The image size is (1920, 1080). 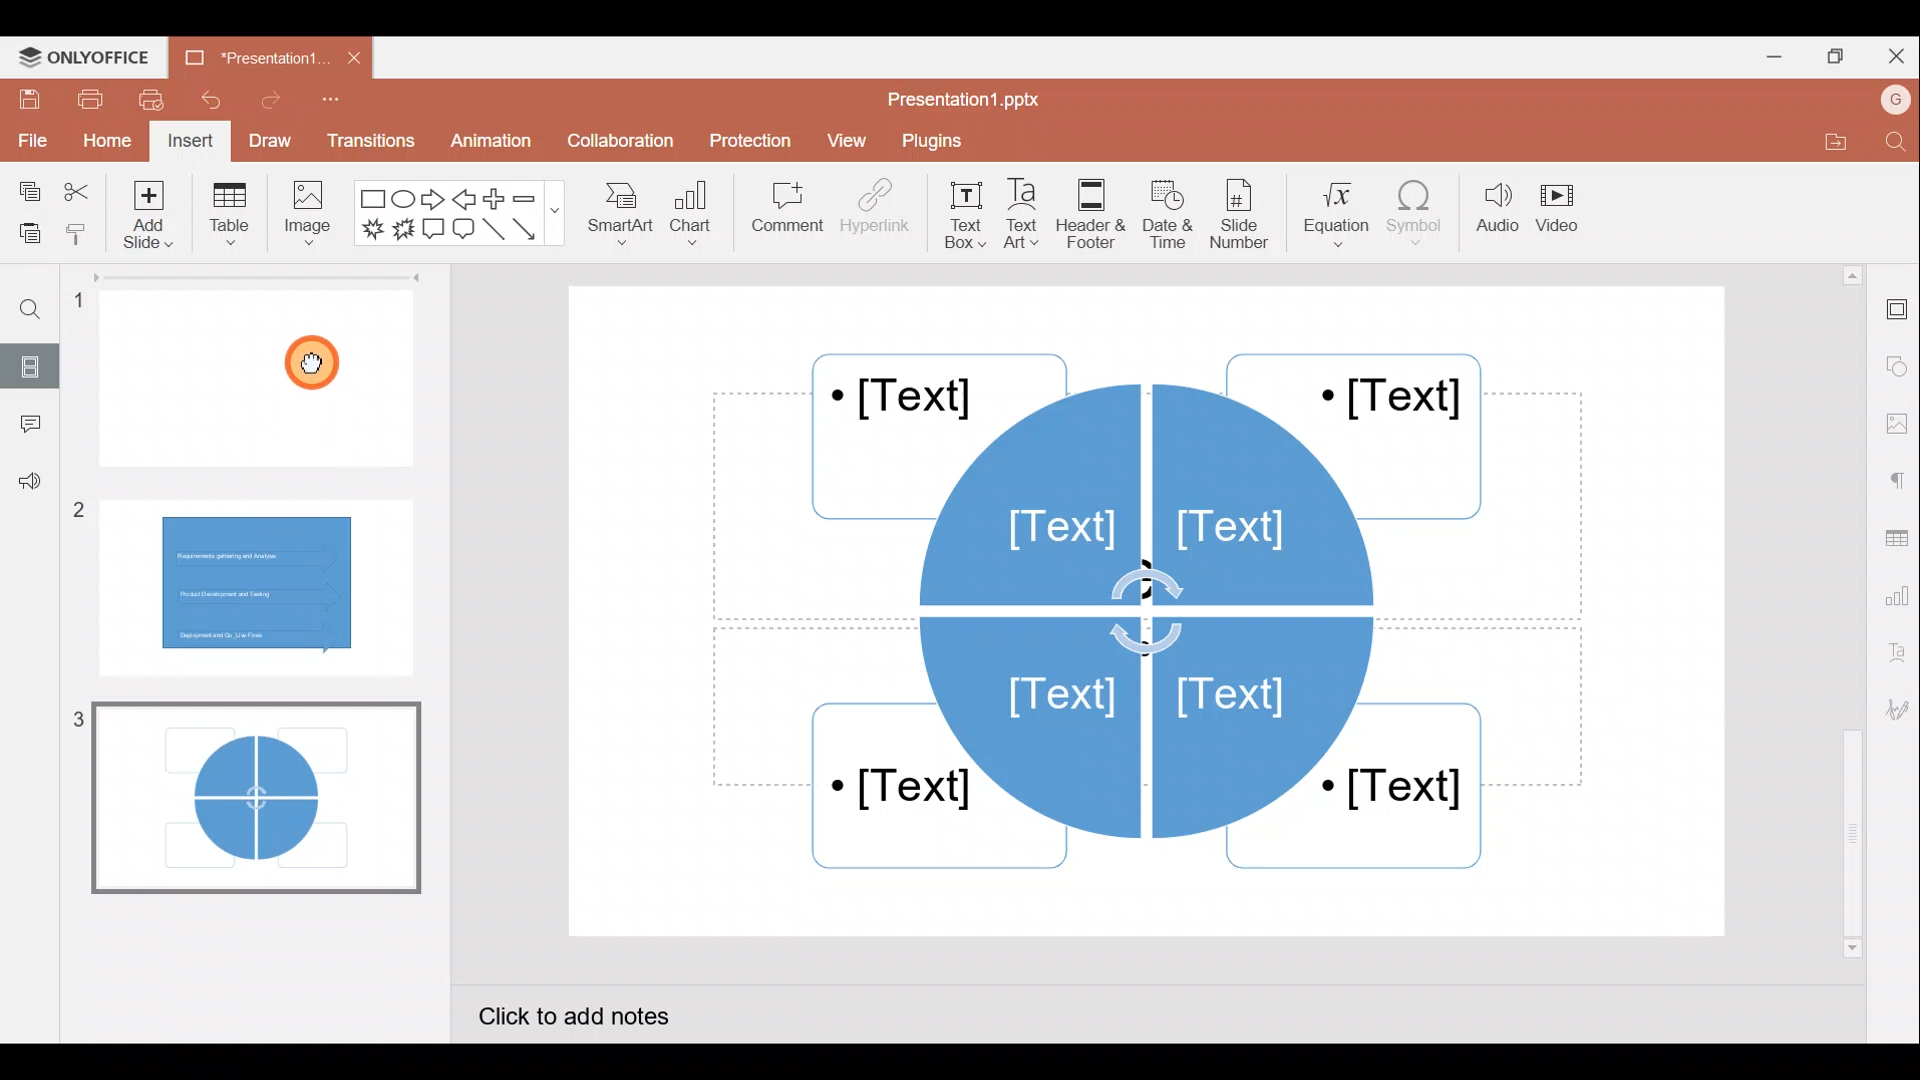 I want to click on File, so click(x=30, y=140).